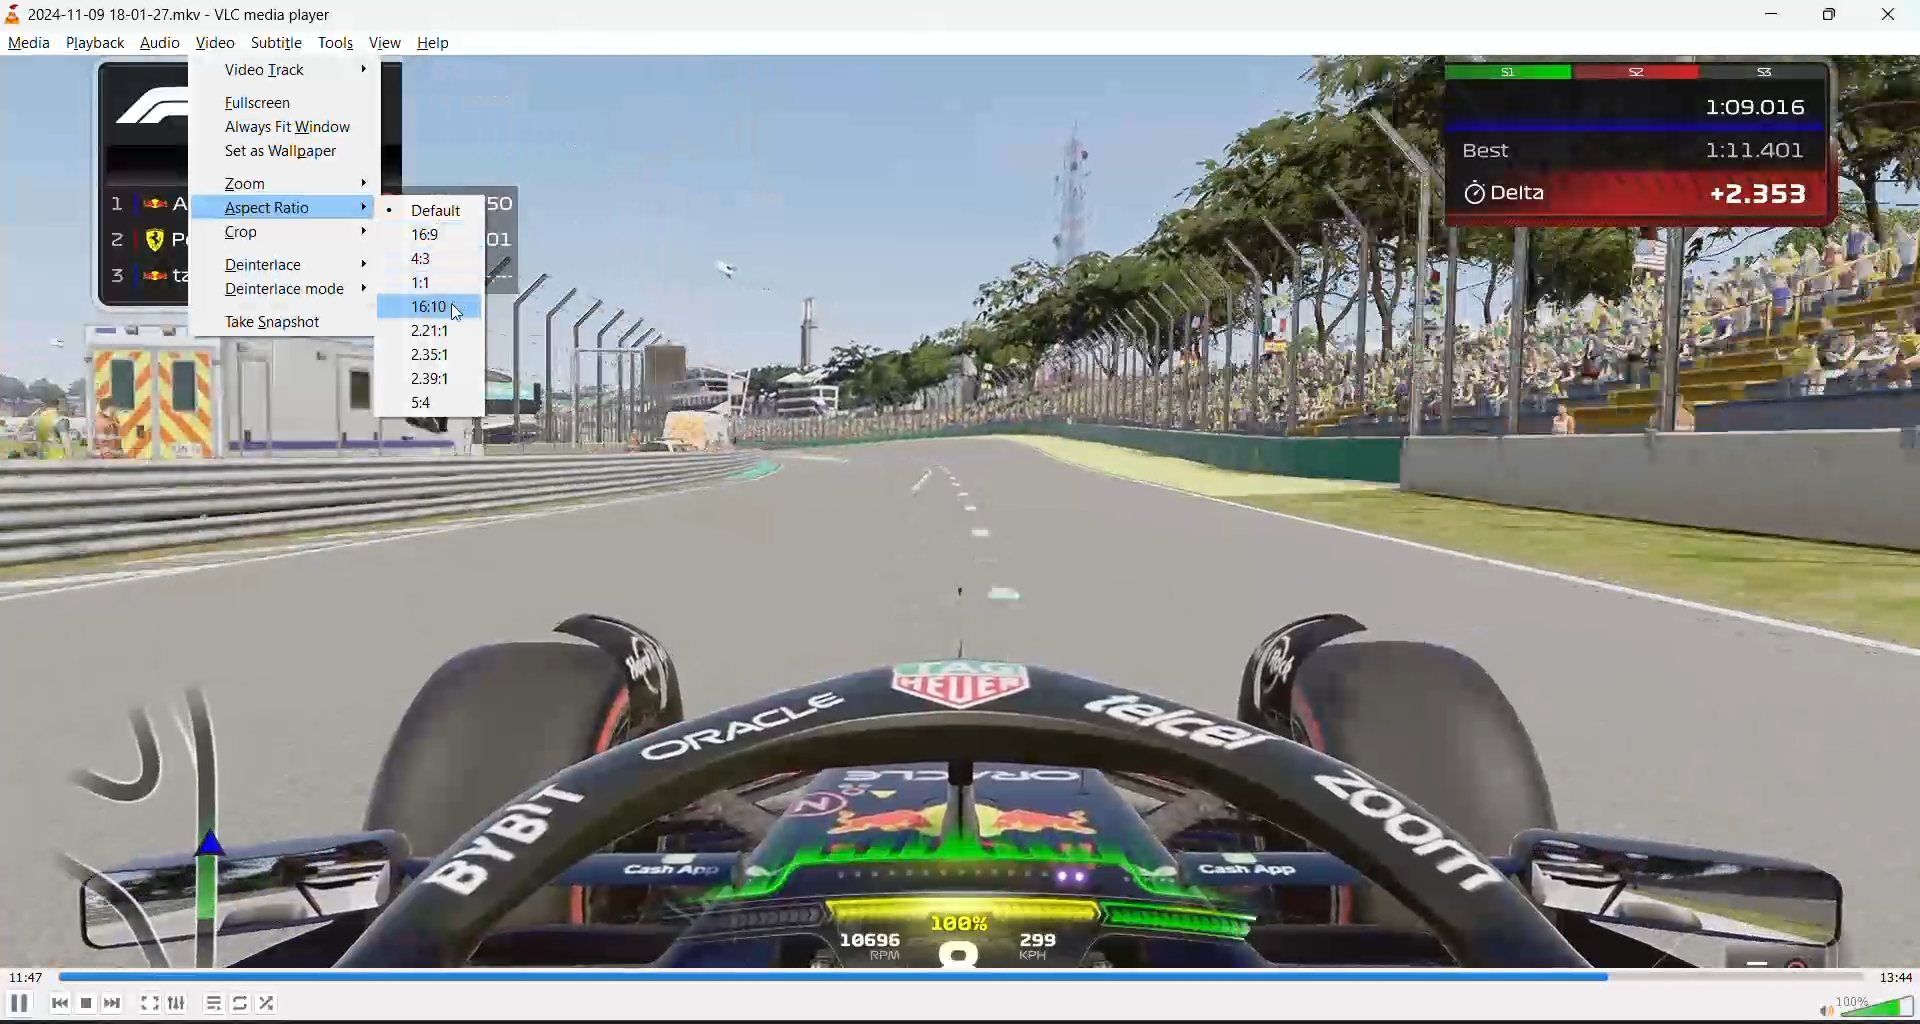  What do you see at coordinates (433, 307) in the screenshot?
I see `16:10` at bounding box center [433, 307].